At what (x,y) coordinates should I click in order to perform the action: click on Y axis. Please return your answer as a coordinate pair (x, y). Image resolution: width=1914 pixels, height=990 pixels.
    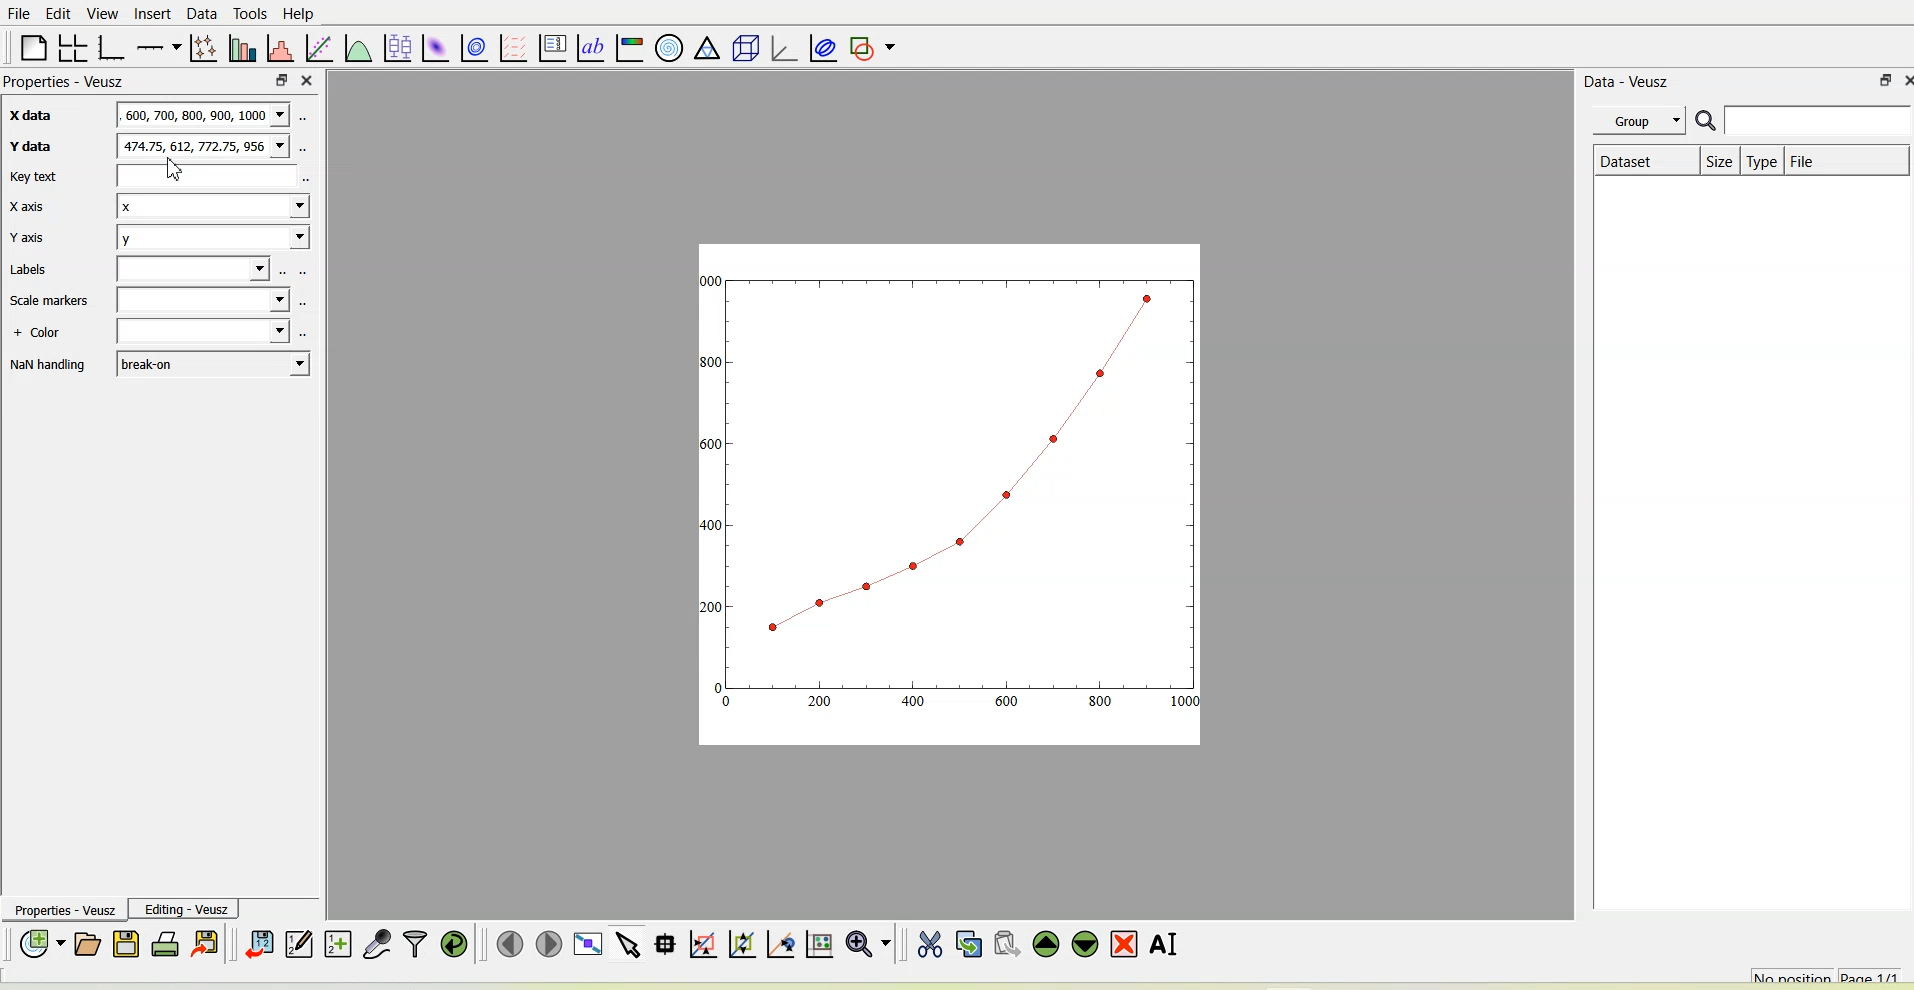
    Looking at the image, I should click on (30, 236).